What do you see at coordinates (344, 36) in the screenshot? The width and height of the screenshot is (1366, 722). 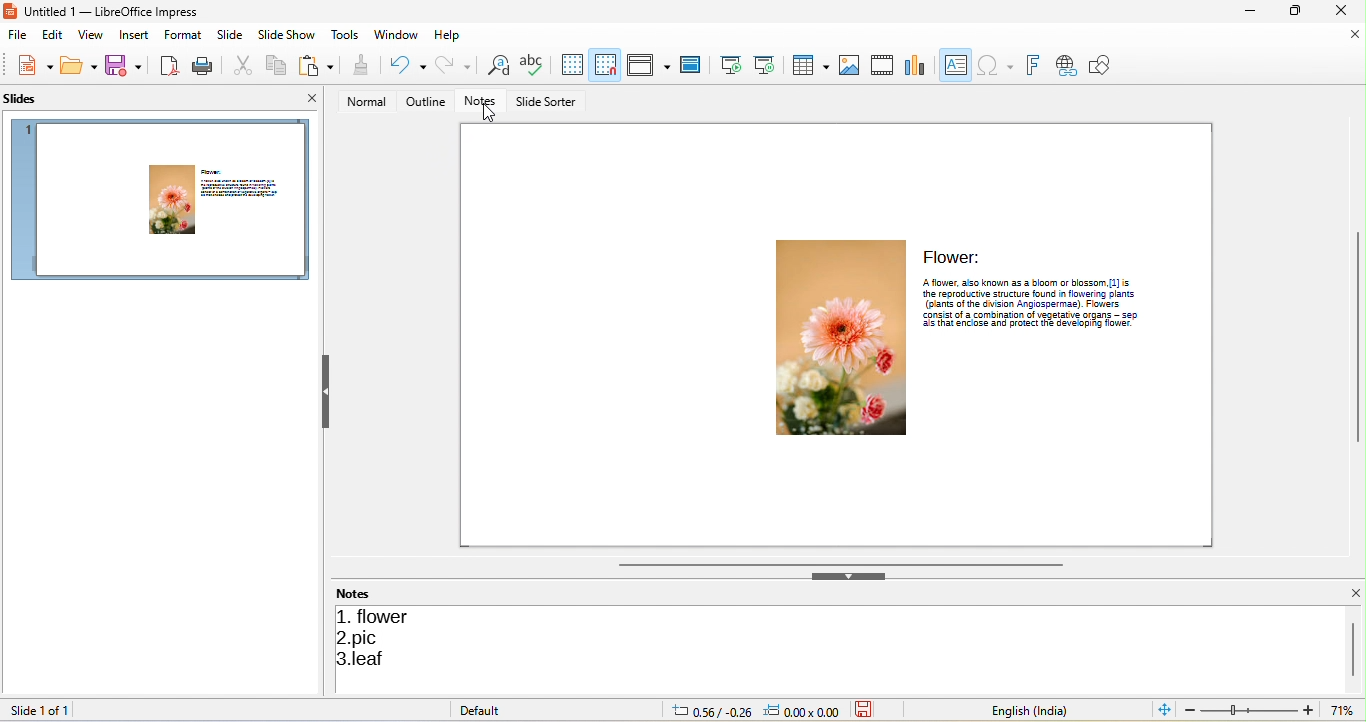 I see `tools` at bounding box center [344, 36].